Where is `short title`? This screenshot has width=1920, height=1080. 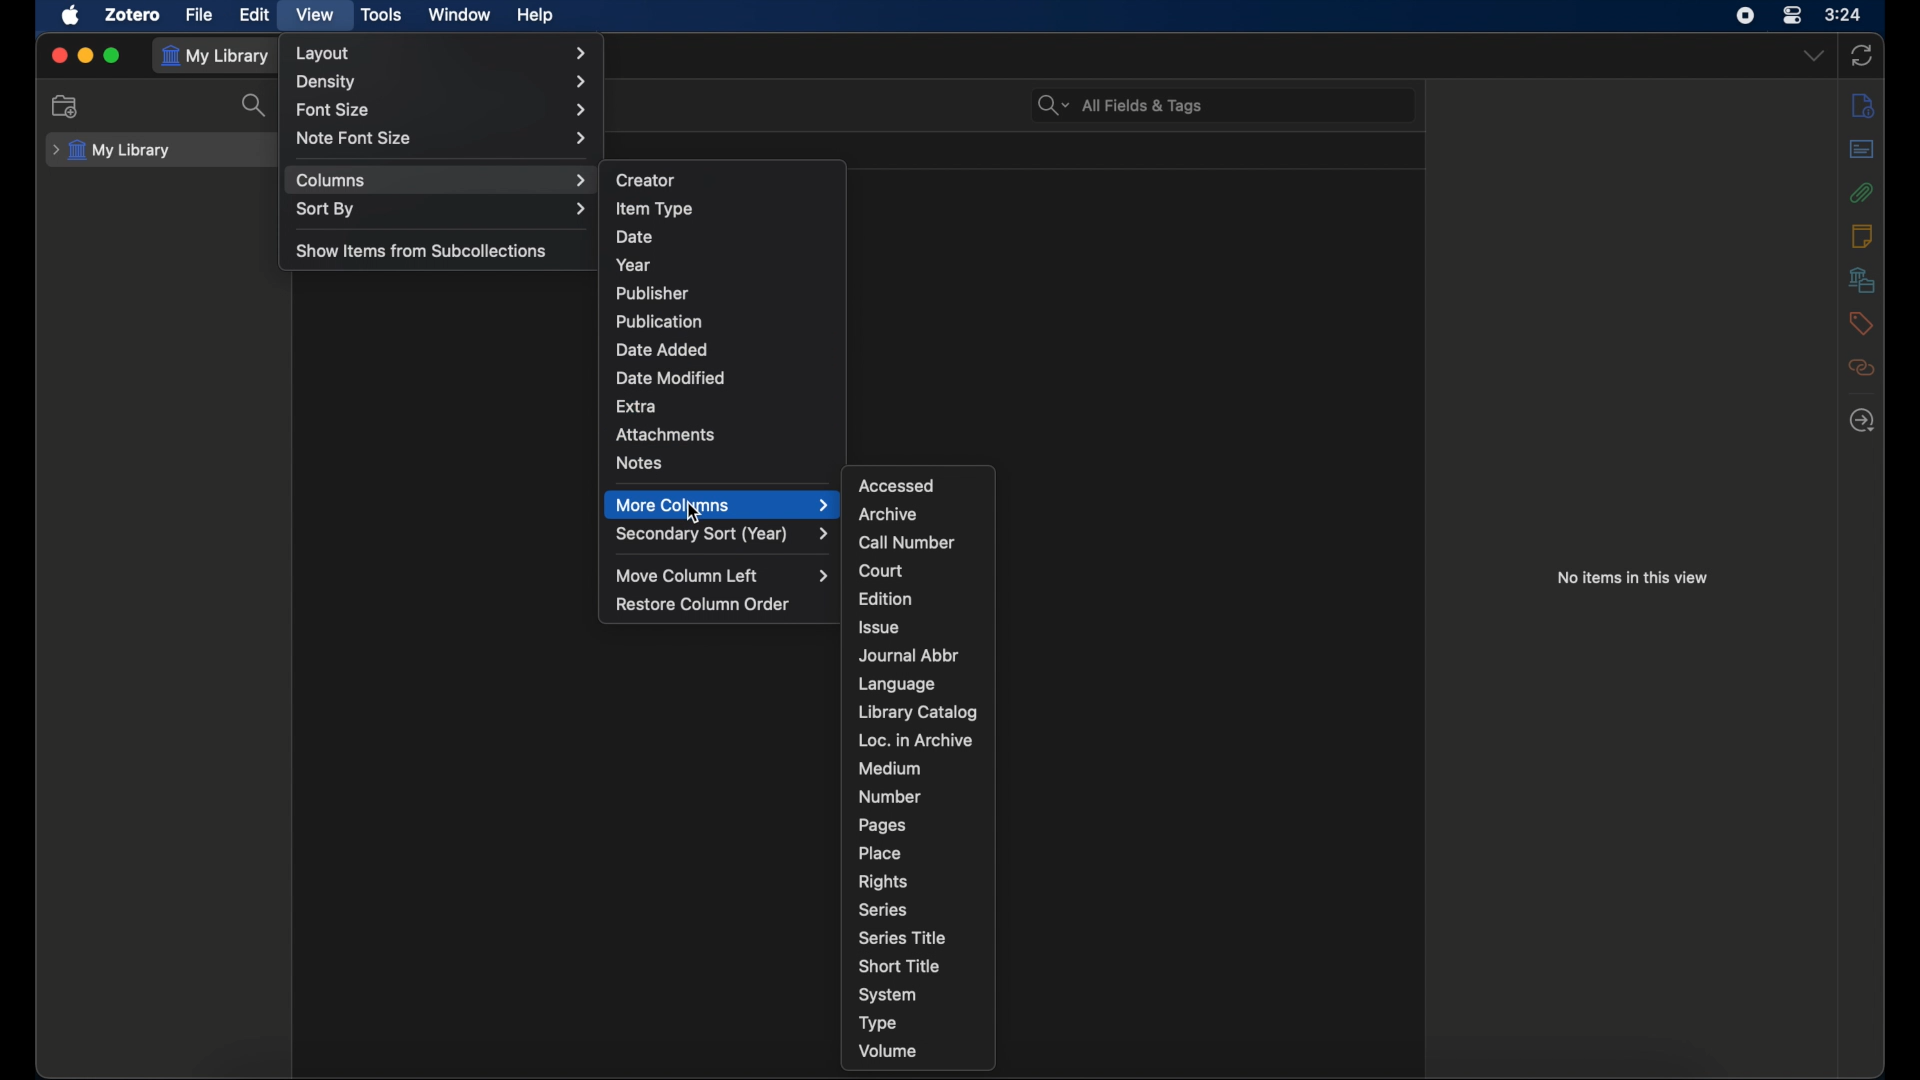
short title is located at coordinates (899, 966).